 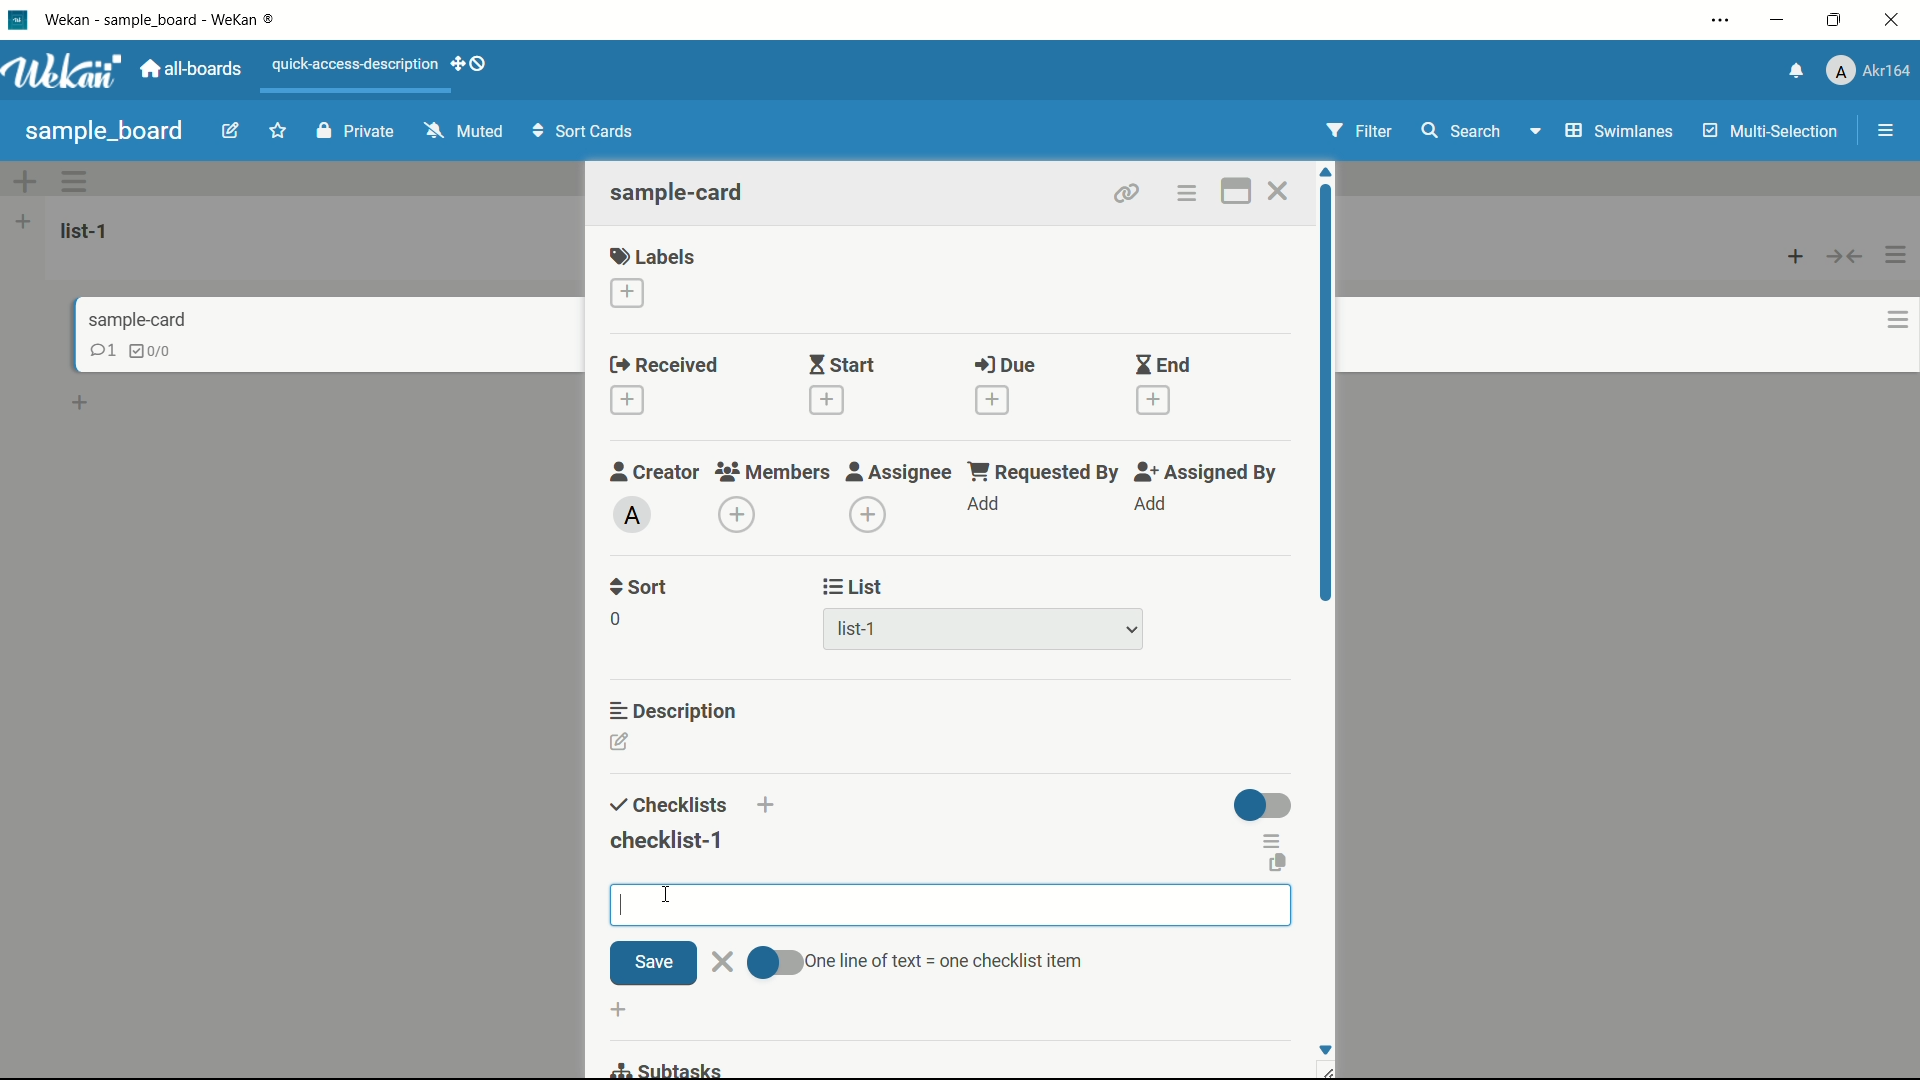 I want to click on  Multi-Selection, so click(x=1773, y=133).